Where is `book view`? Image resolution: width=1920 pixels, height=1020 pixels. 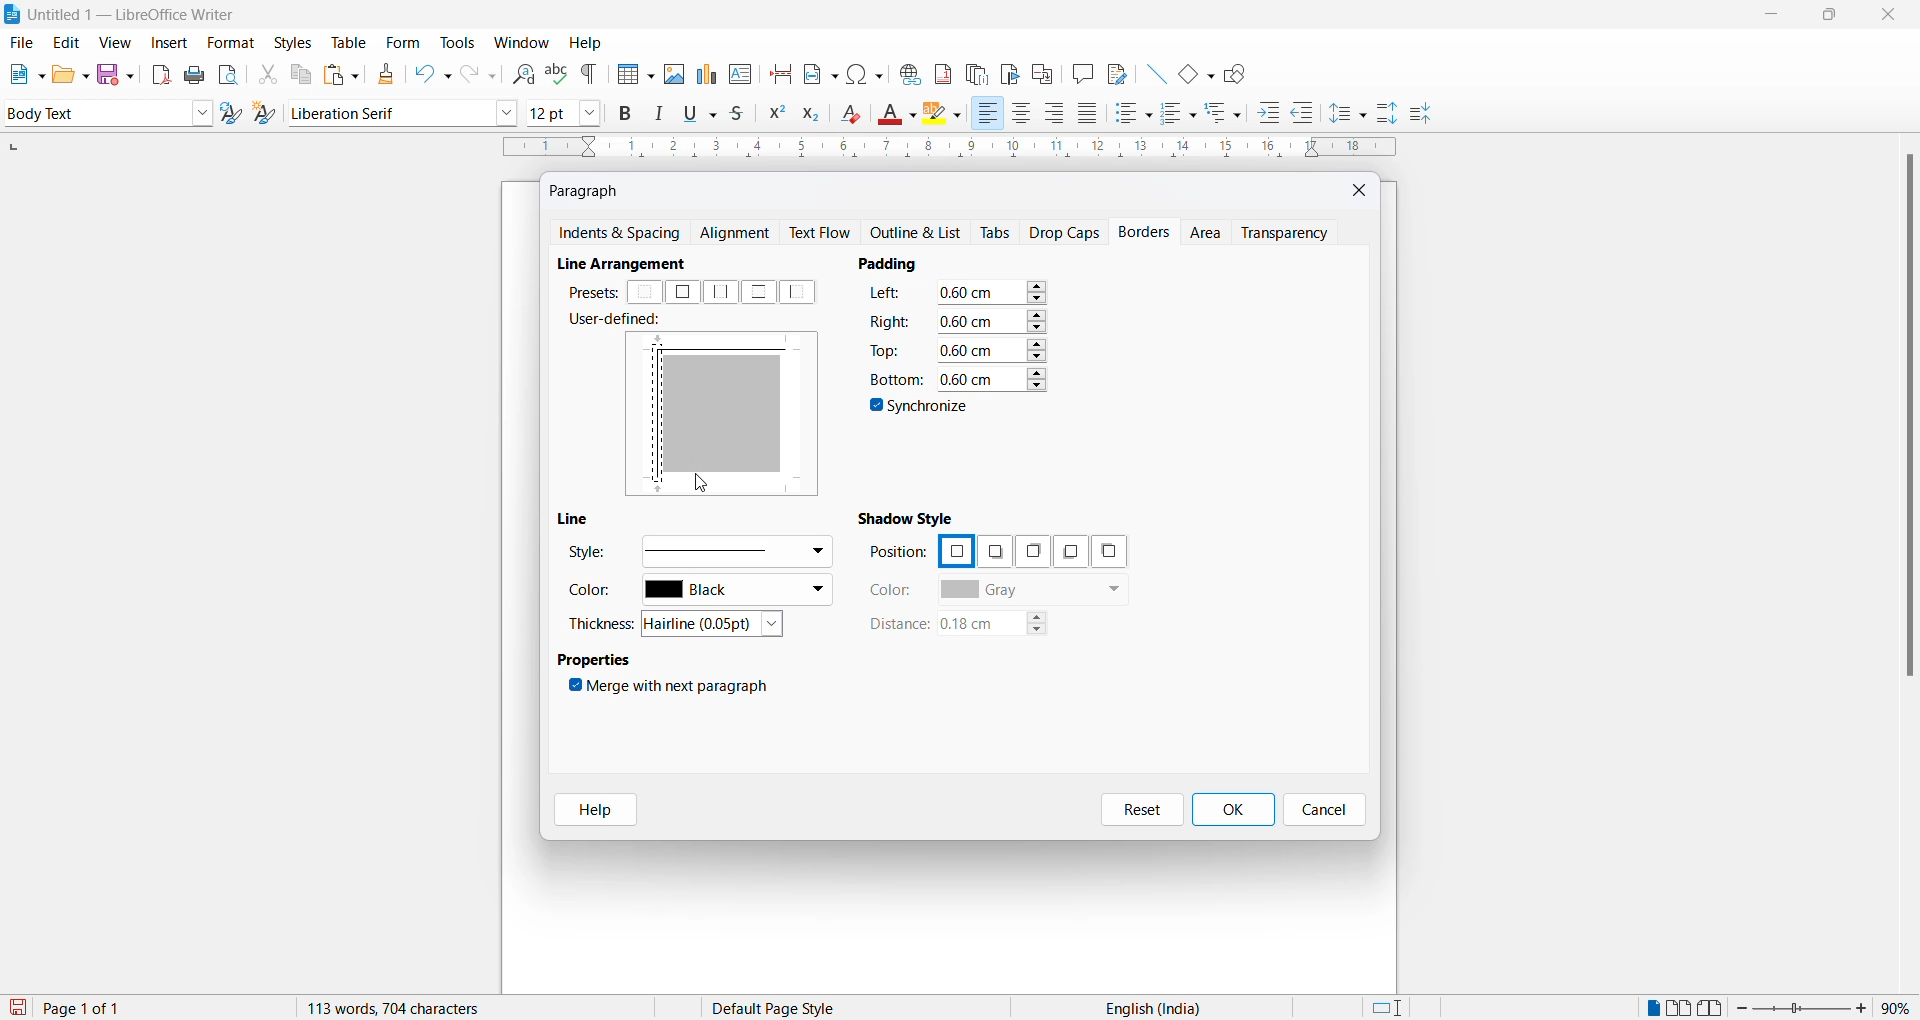 book view is located at coordinates (1715, 1008).